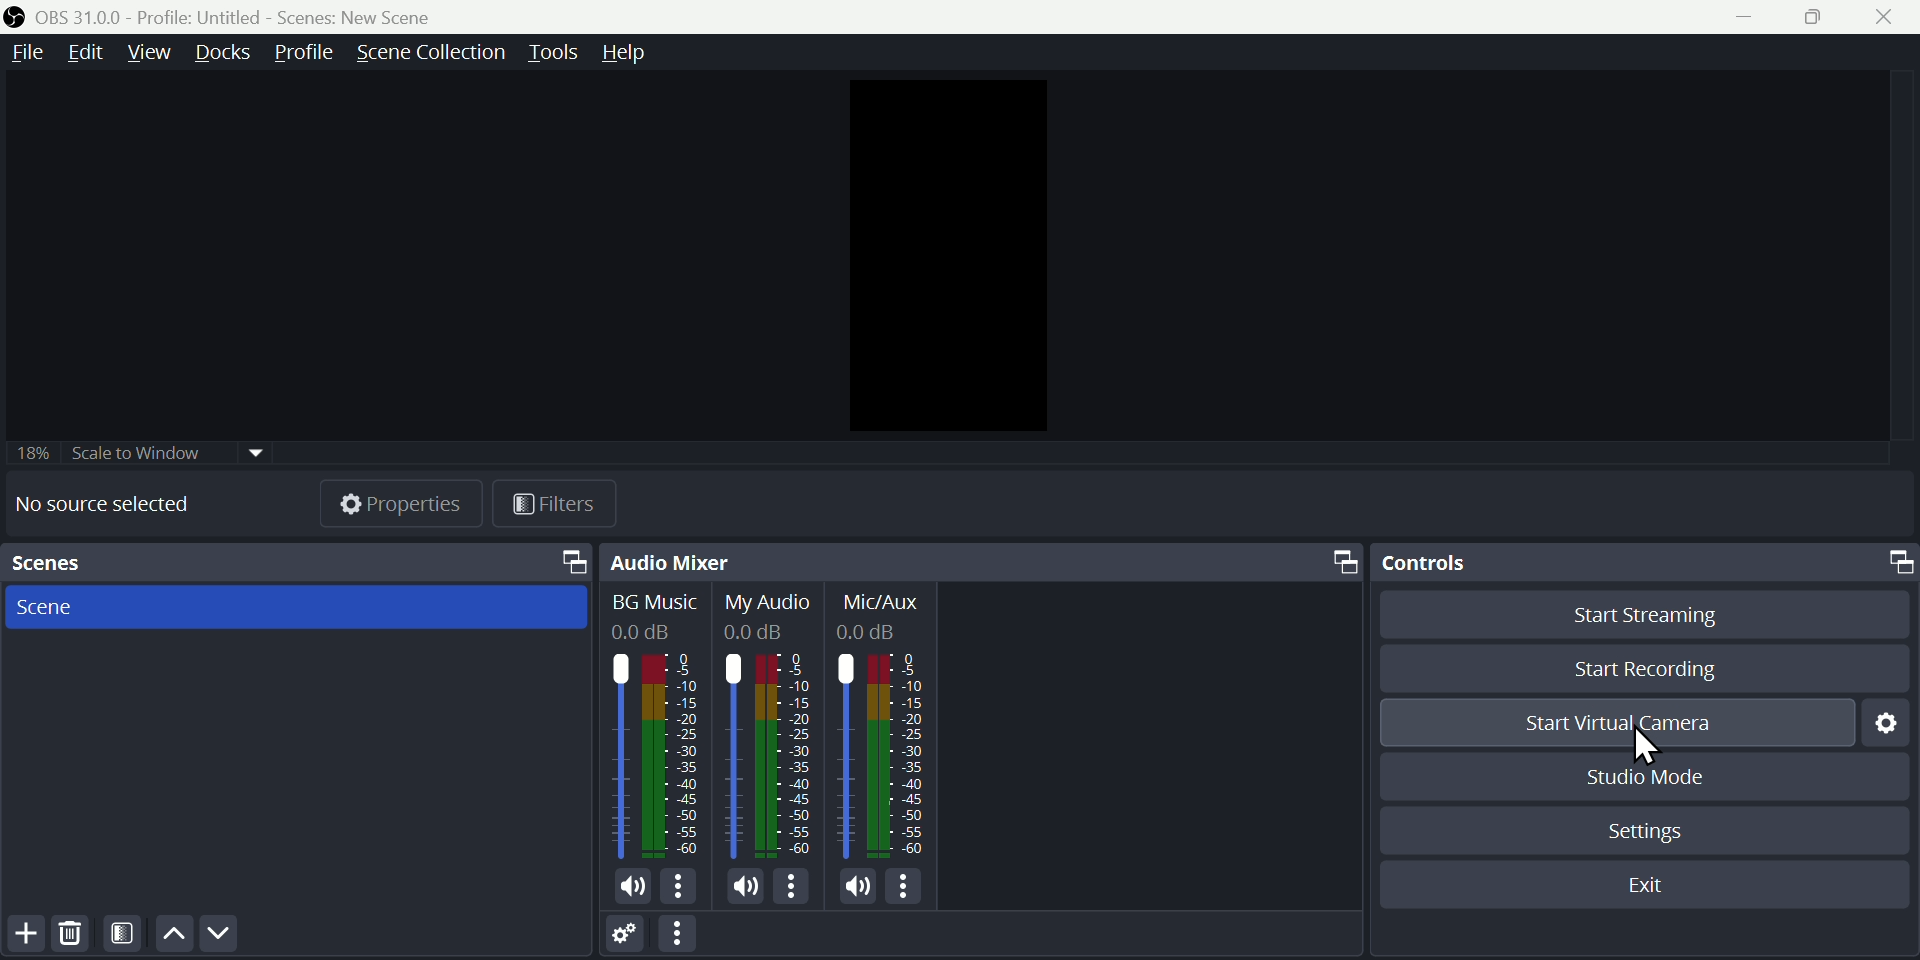  I want to click on View, so click(148, 51).